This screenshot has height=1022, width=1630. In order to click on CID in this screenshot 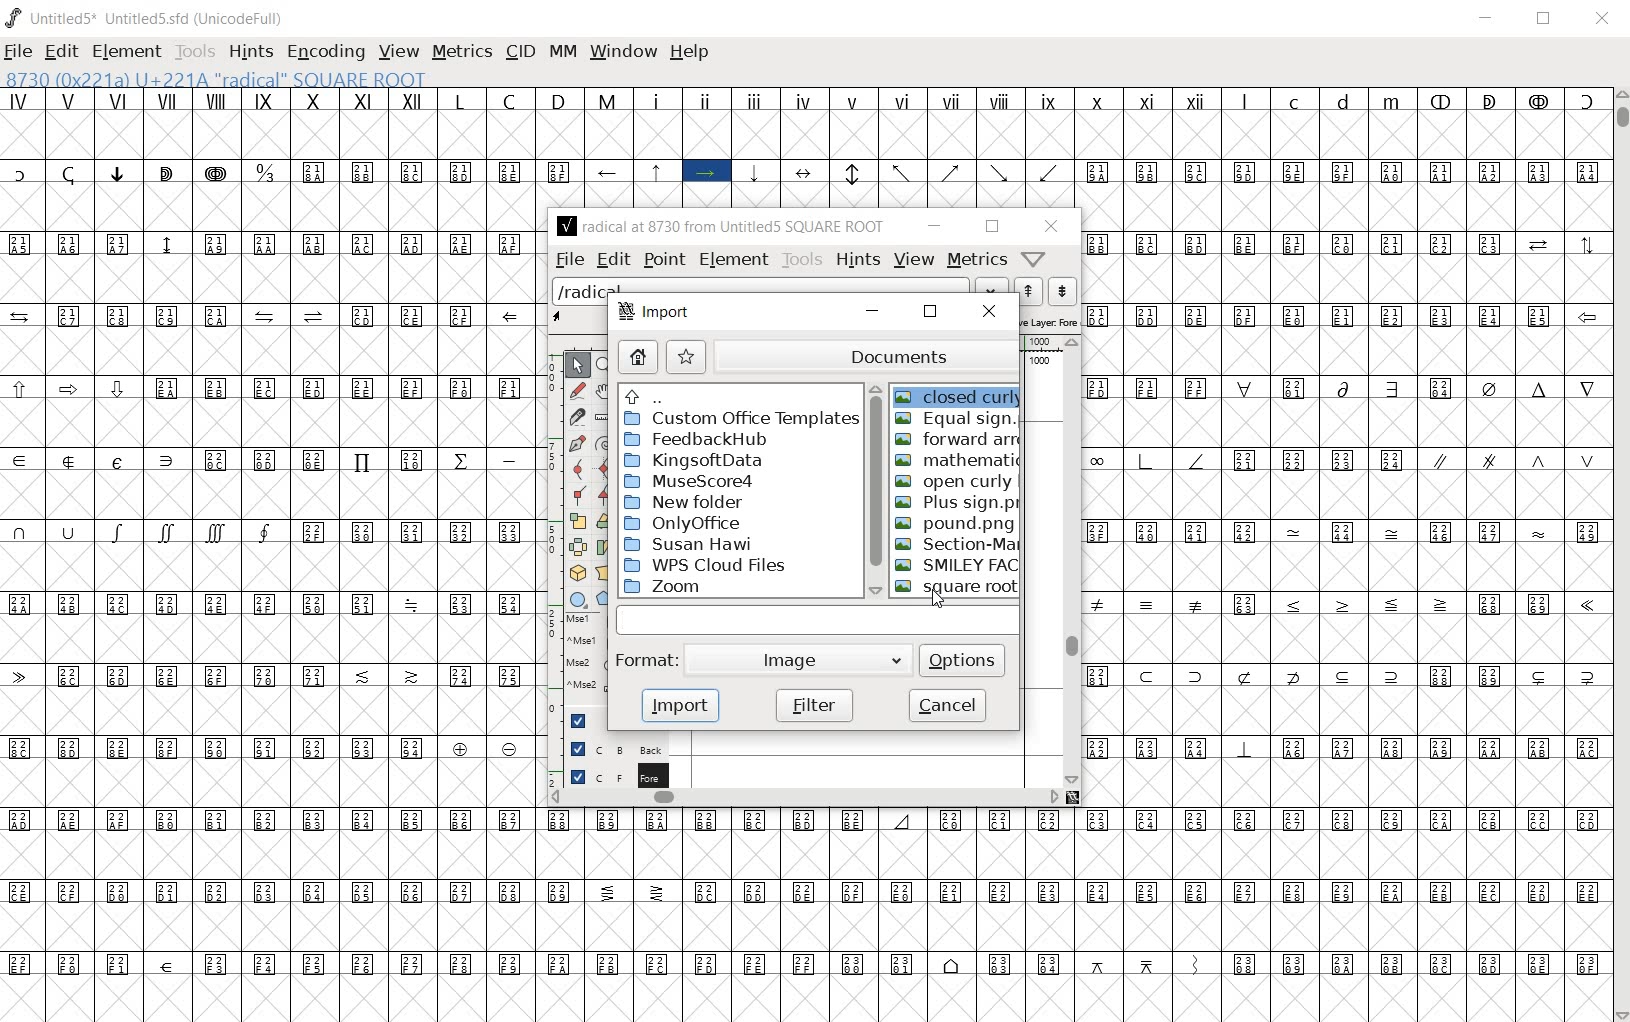, I will do `click(519, 51)`.